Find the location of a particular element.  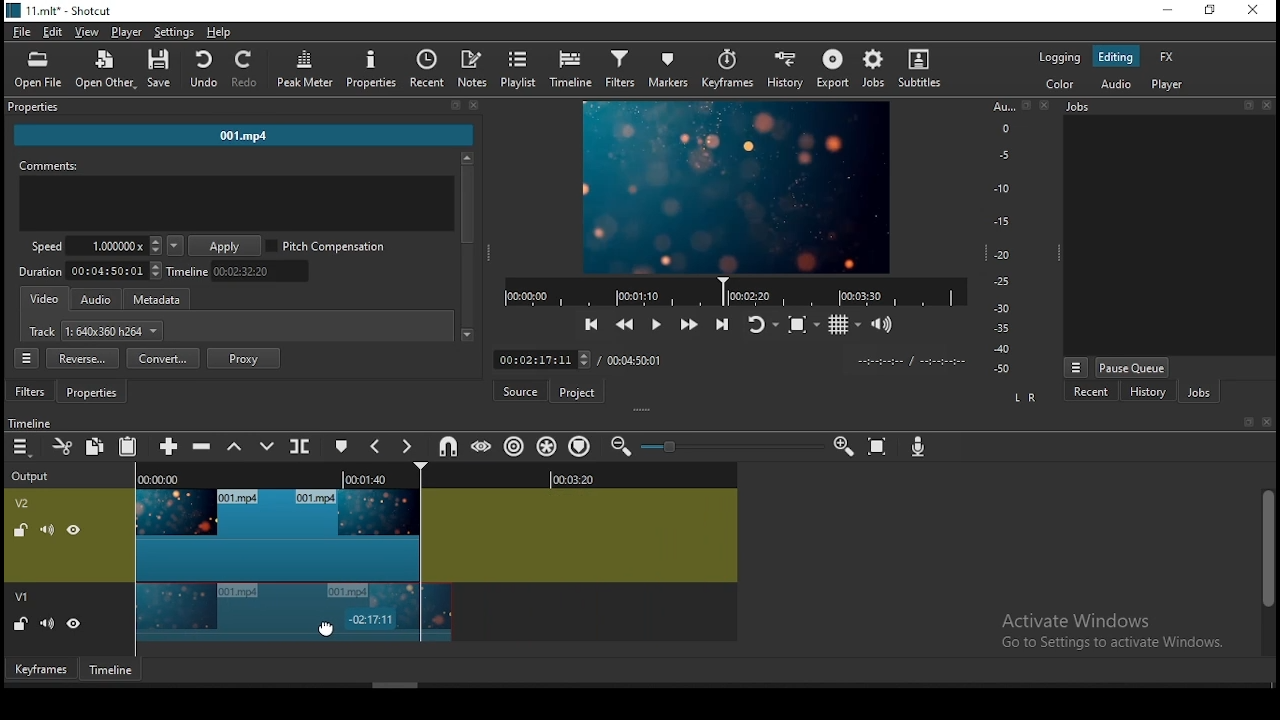

next marker is located at coordinates (407, 448).